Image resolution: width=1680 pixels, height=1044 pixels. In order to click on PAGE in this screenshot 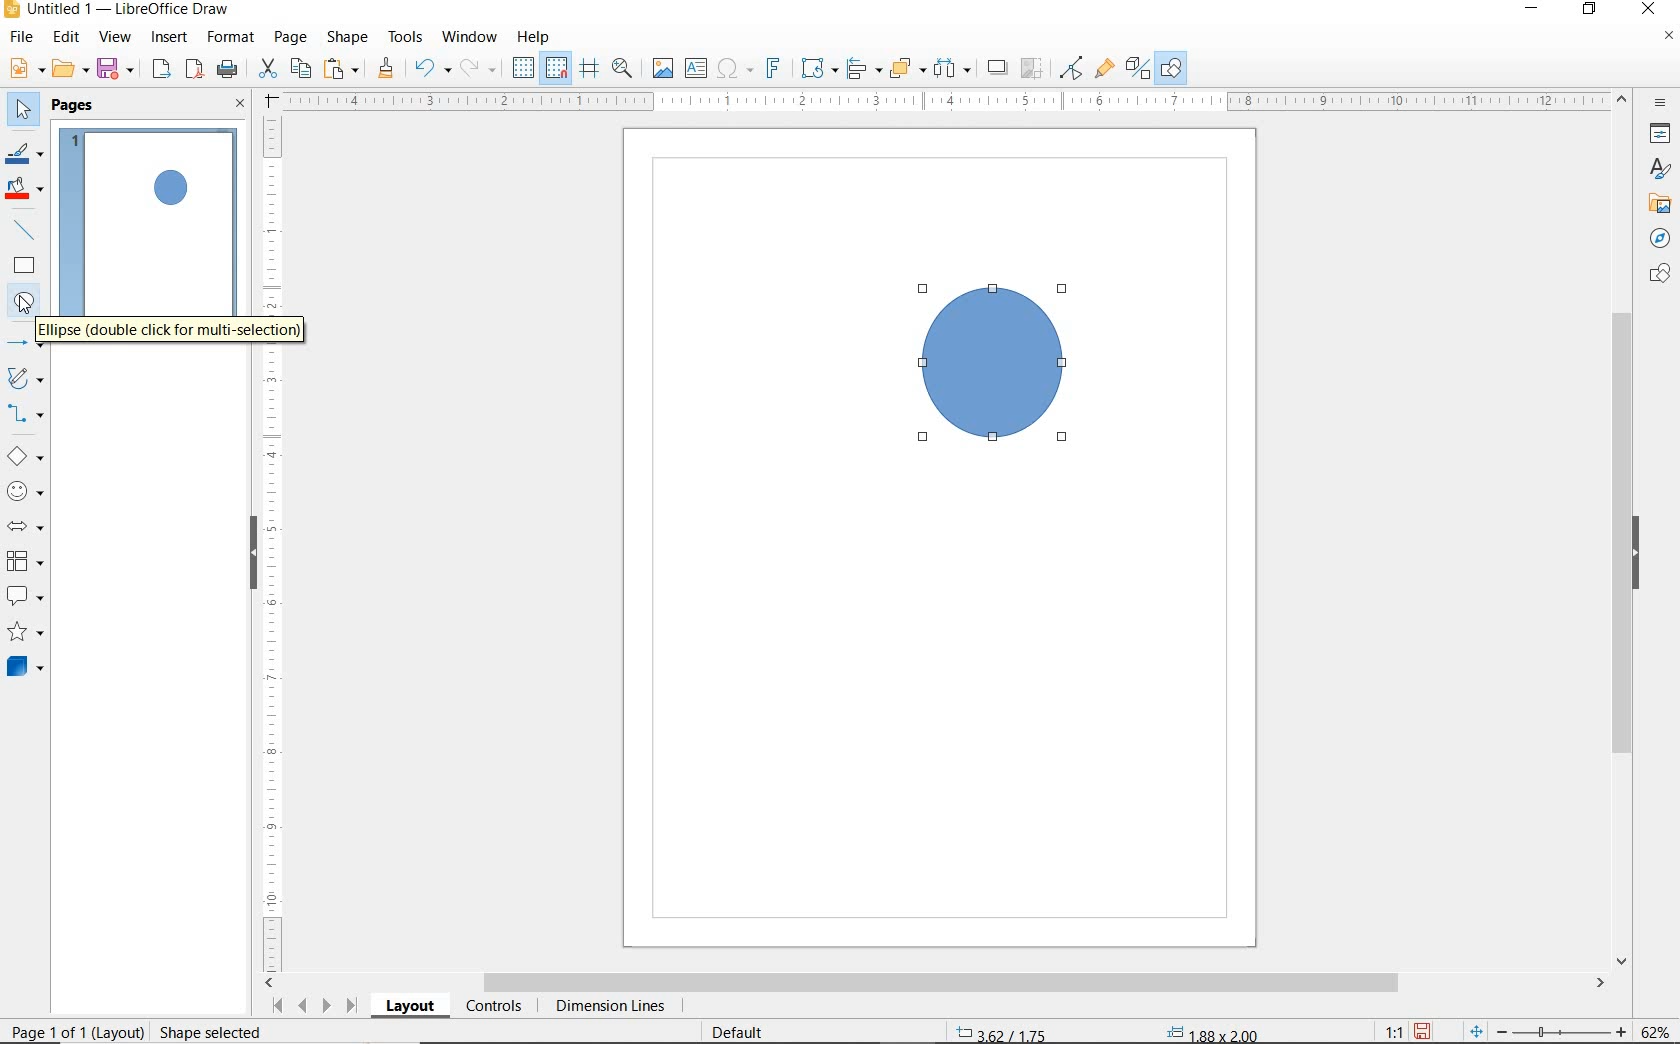, I will do `click(290, 37)`.